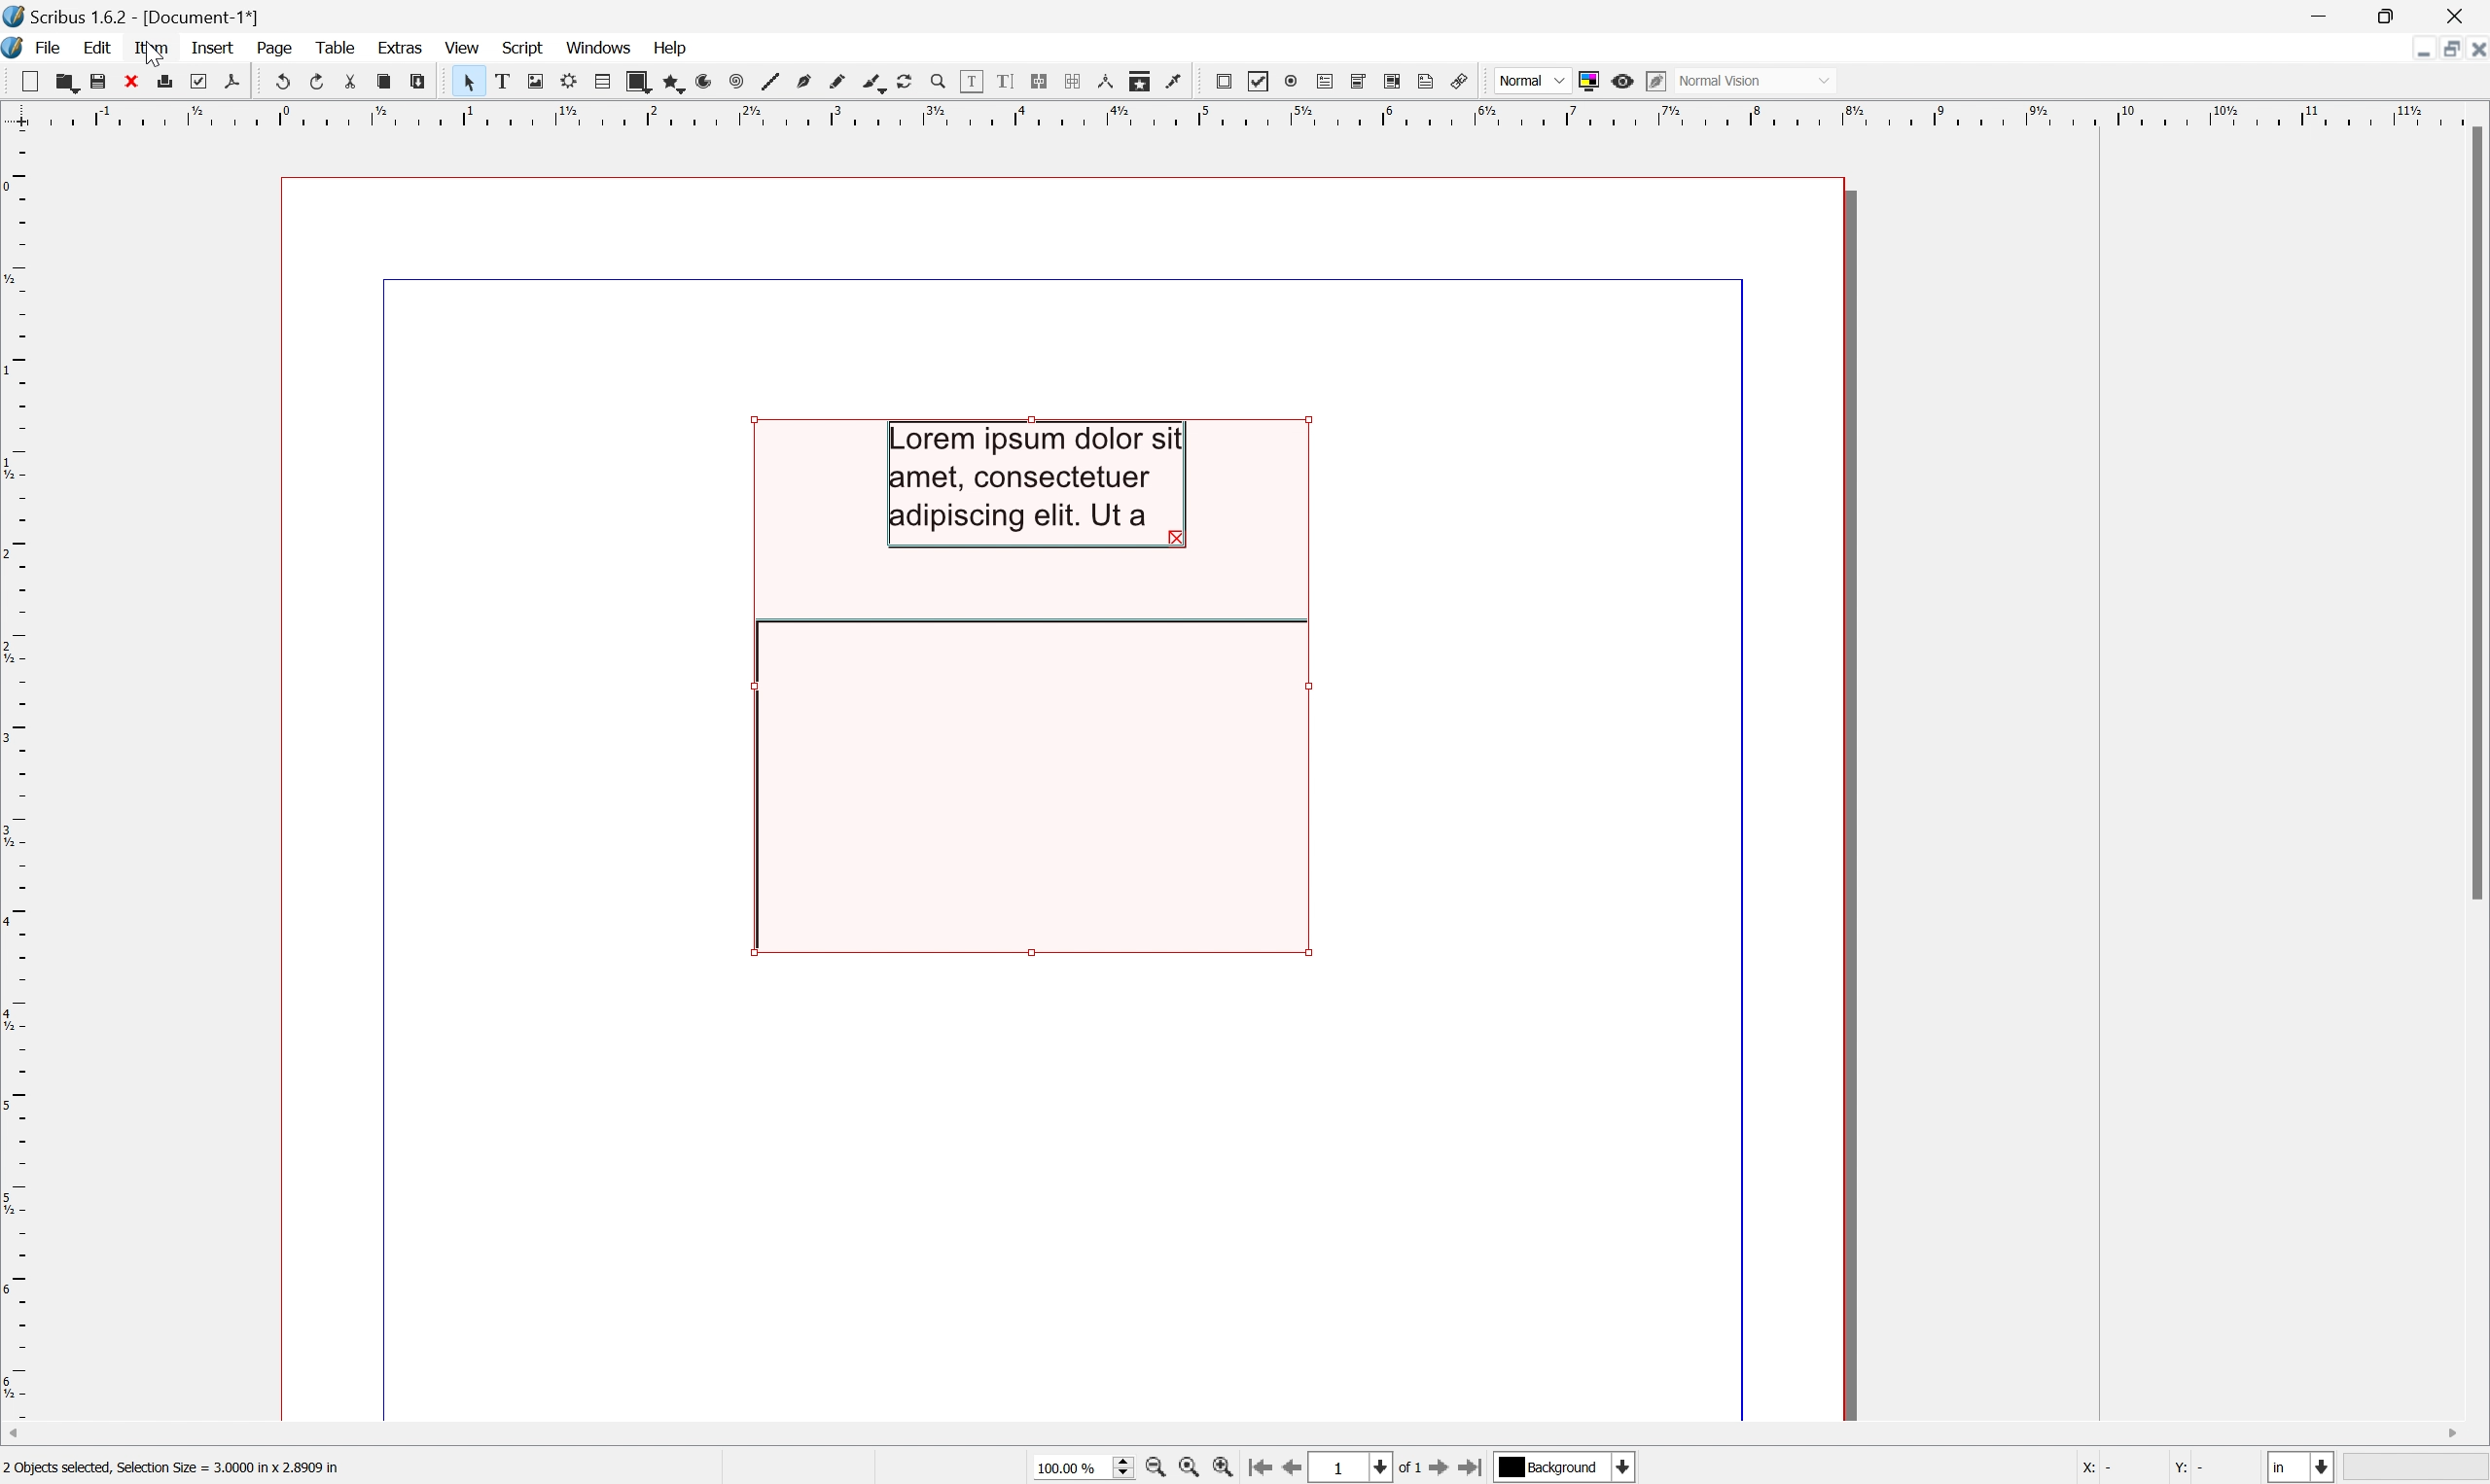 The width and height of the screenshot is (2490, 1484). What do you see at coordinates (2474, 47) in the screenshot?
I see `Close` at bounding box center [2474, 47].